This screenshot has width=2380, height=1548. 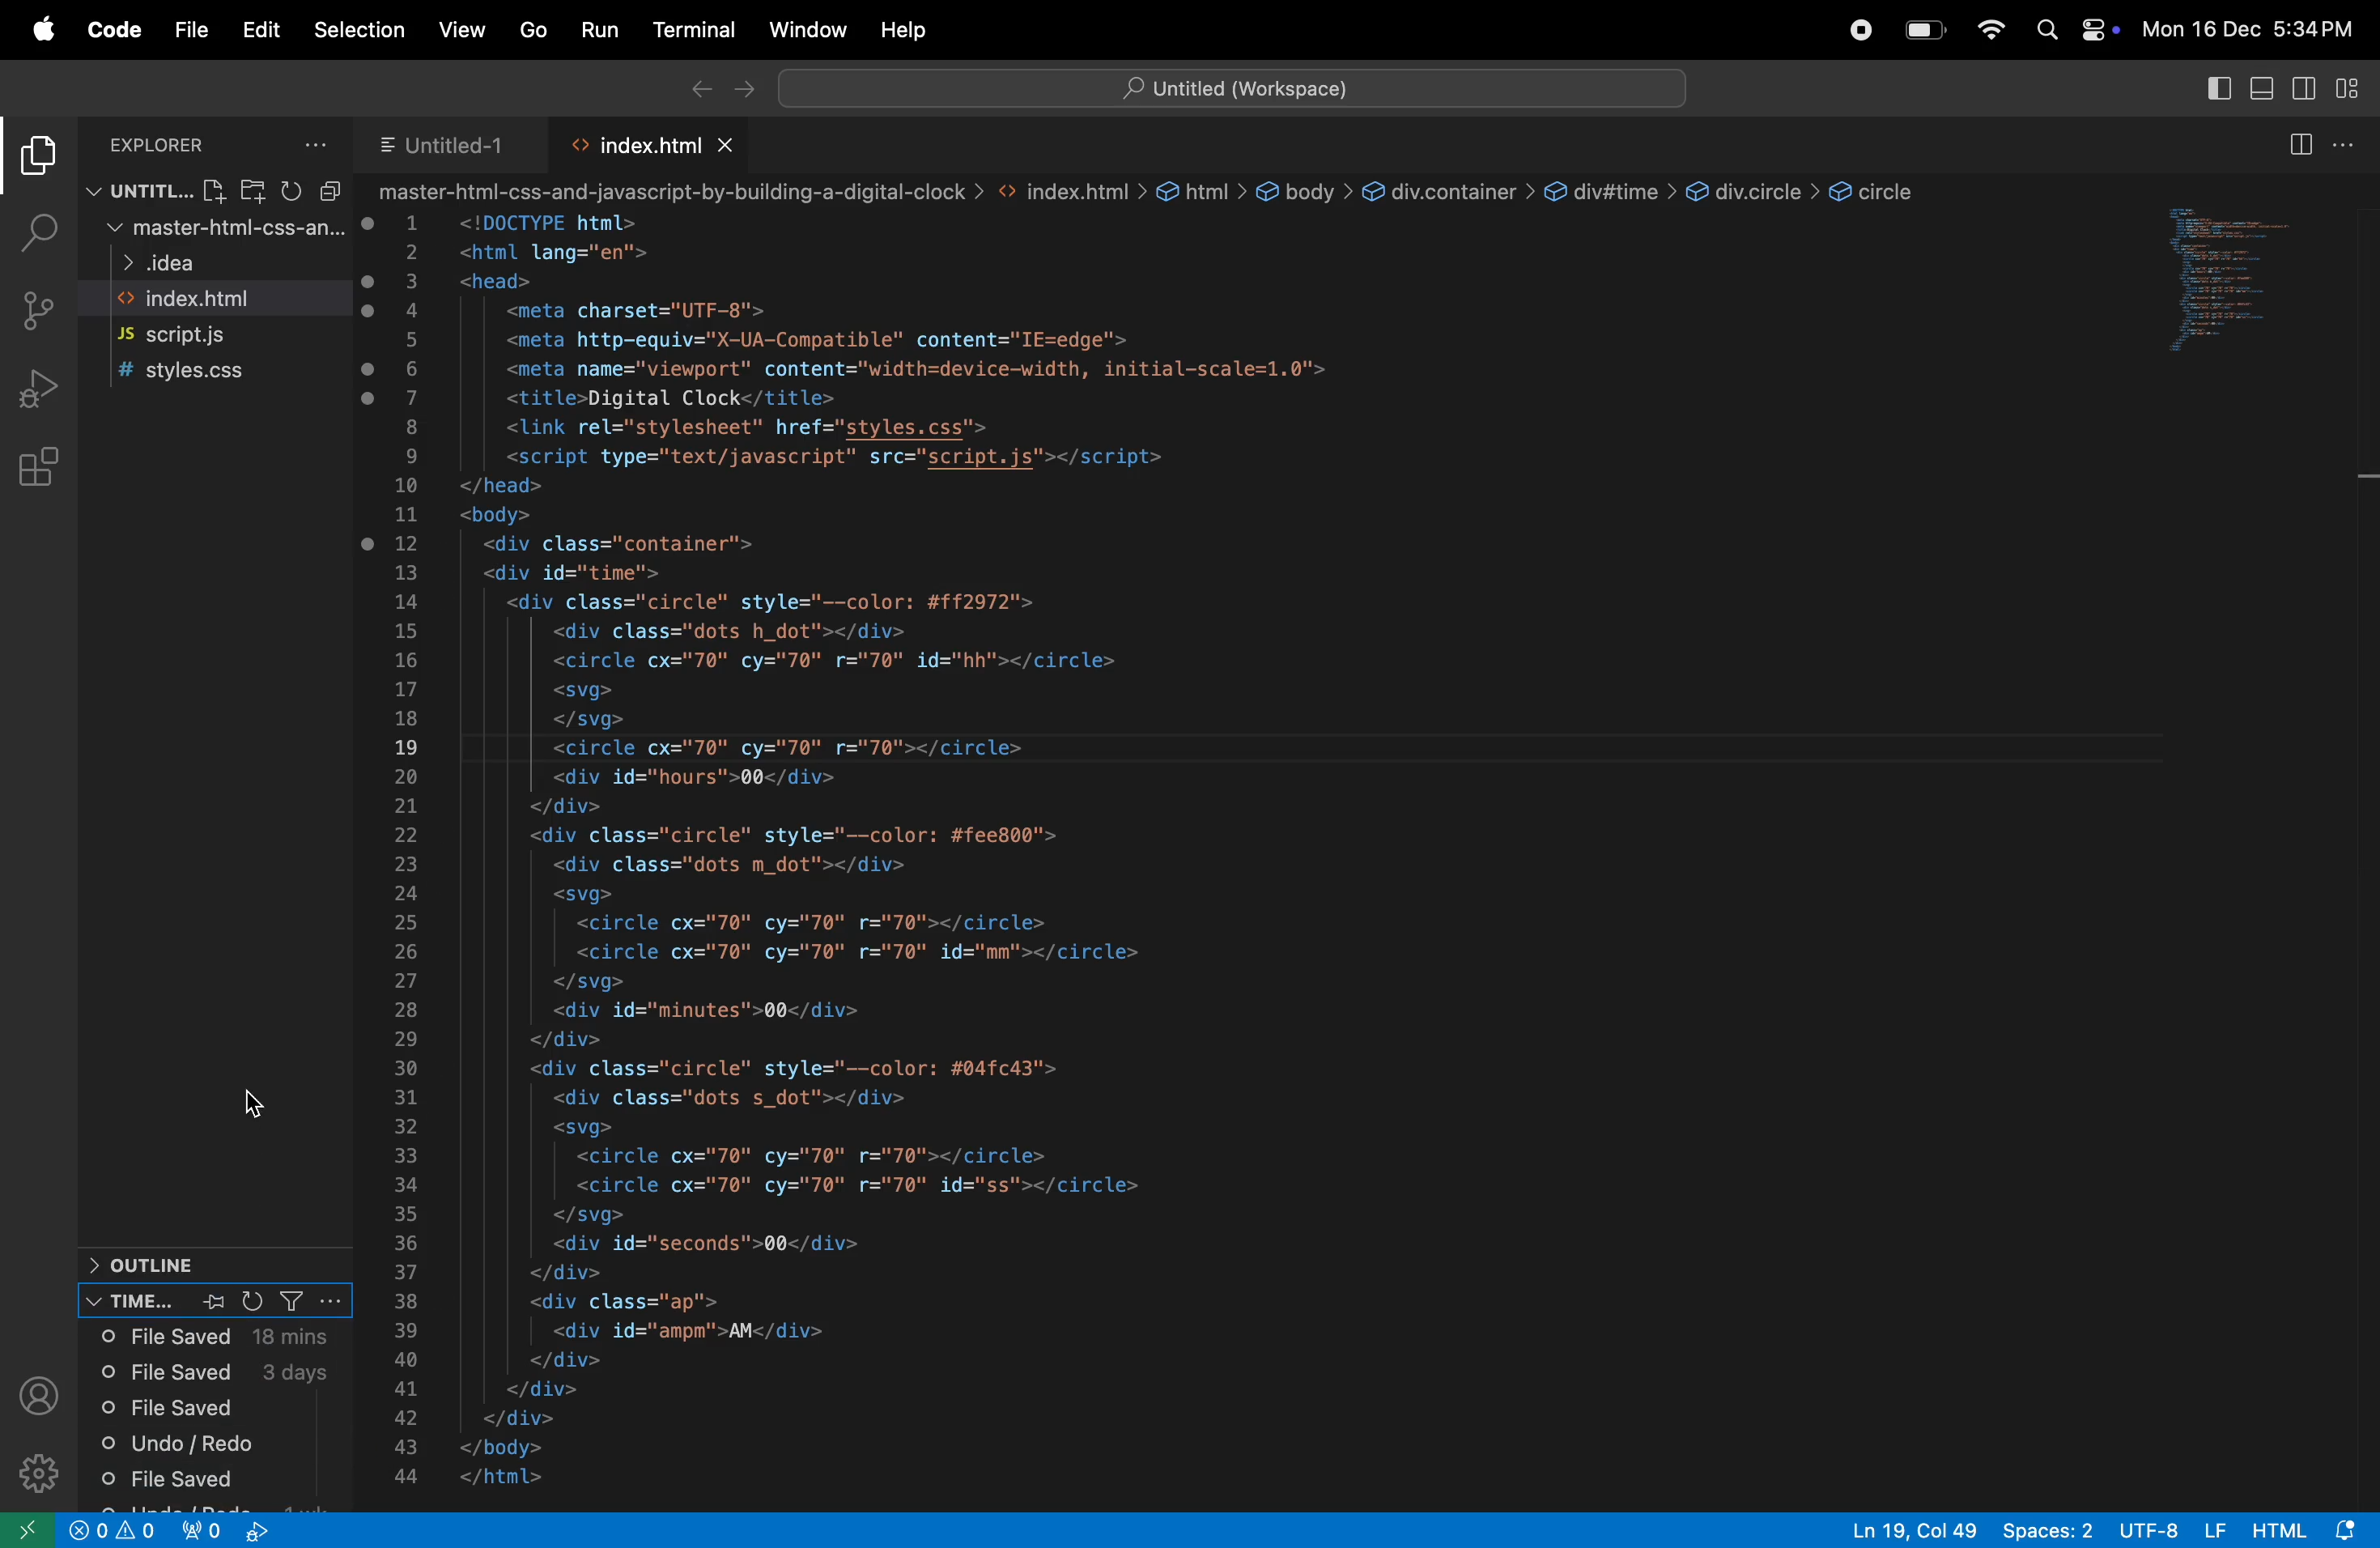 I want to click on Add Page, so click(x=212, y=192).